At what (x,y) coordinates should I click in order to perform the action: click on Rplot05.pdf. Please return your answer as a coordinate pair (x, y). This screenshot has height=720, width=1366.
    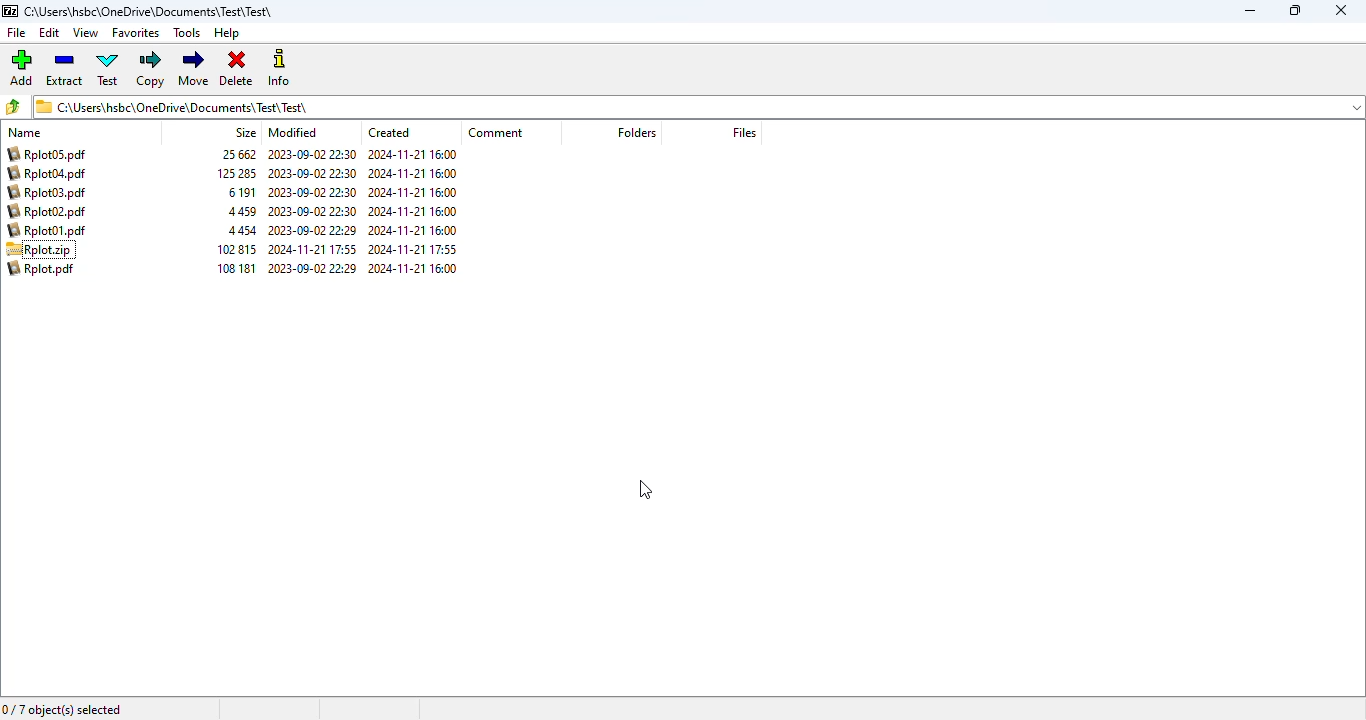
    Looking at the image, I should click on (47, 153).